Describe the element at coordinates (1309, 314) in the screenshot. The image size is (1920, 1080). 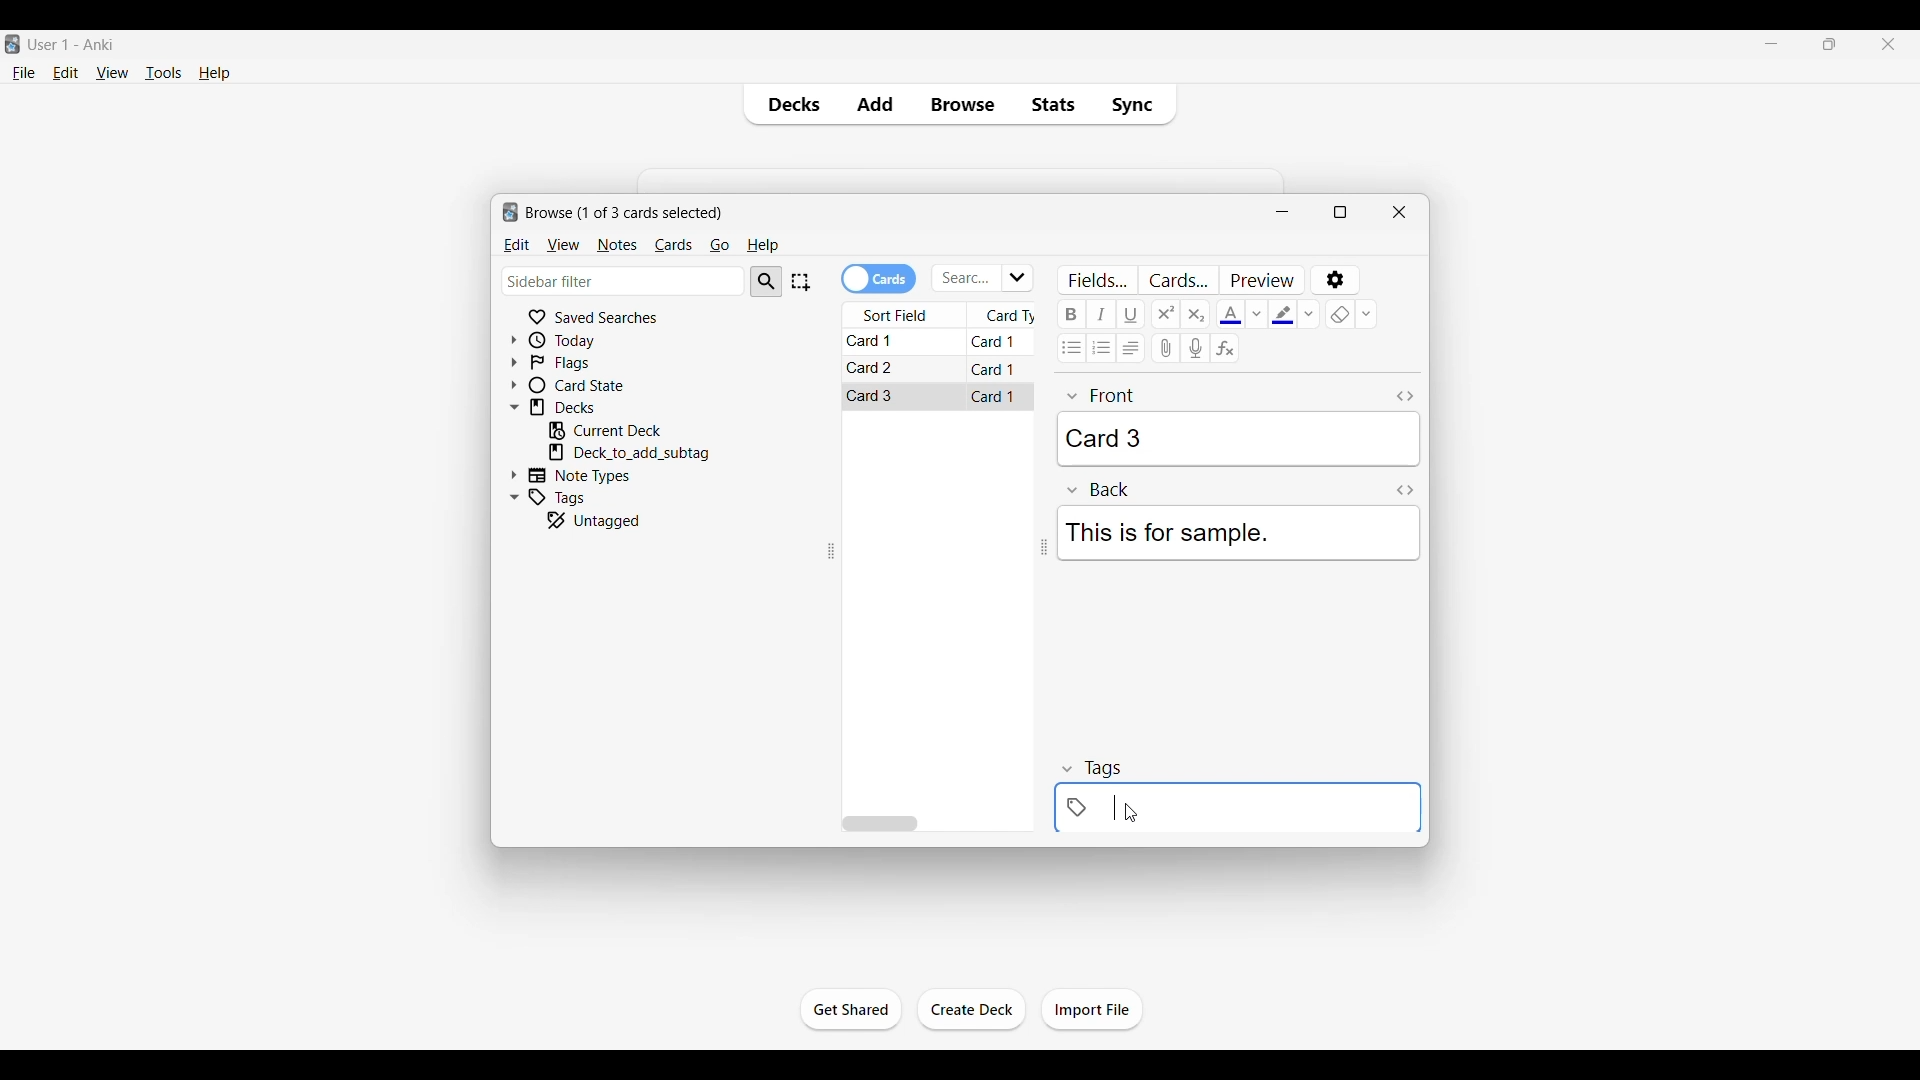
I see `Text highlight color options` at that location.